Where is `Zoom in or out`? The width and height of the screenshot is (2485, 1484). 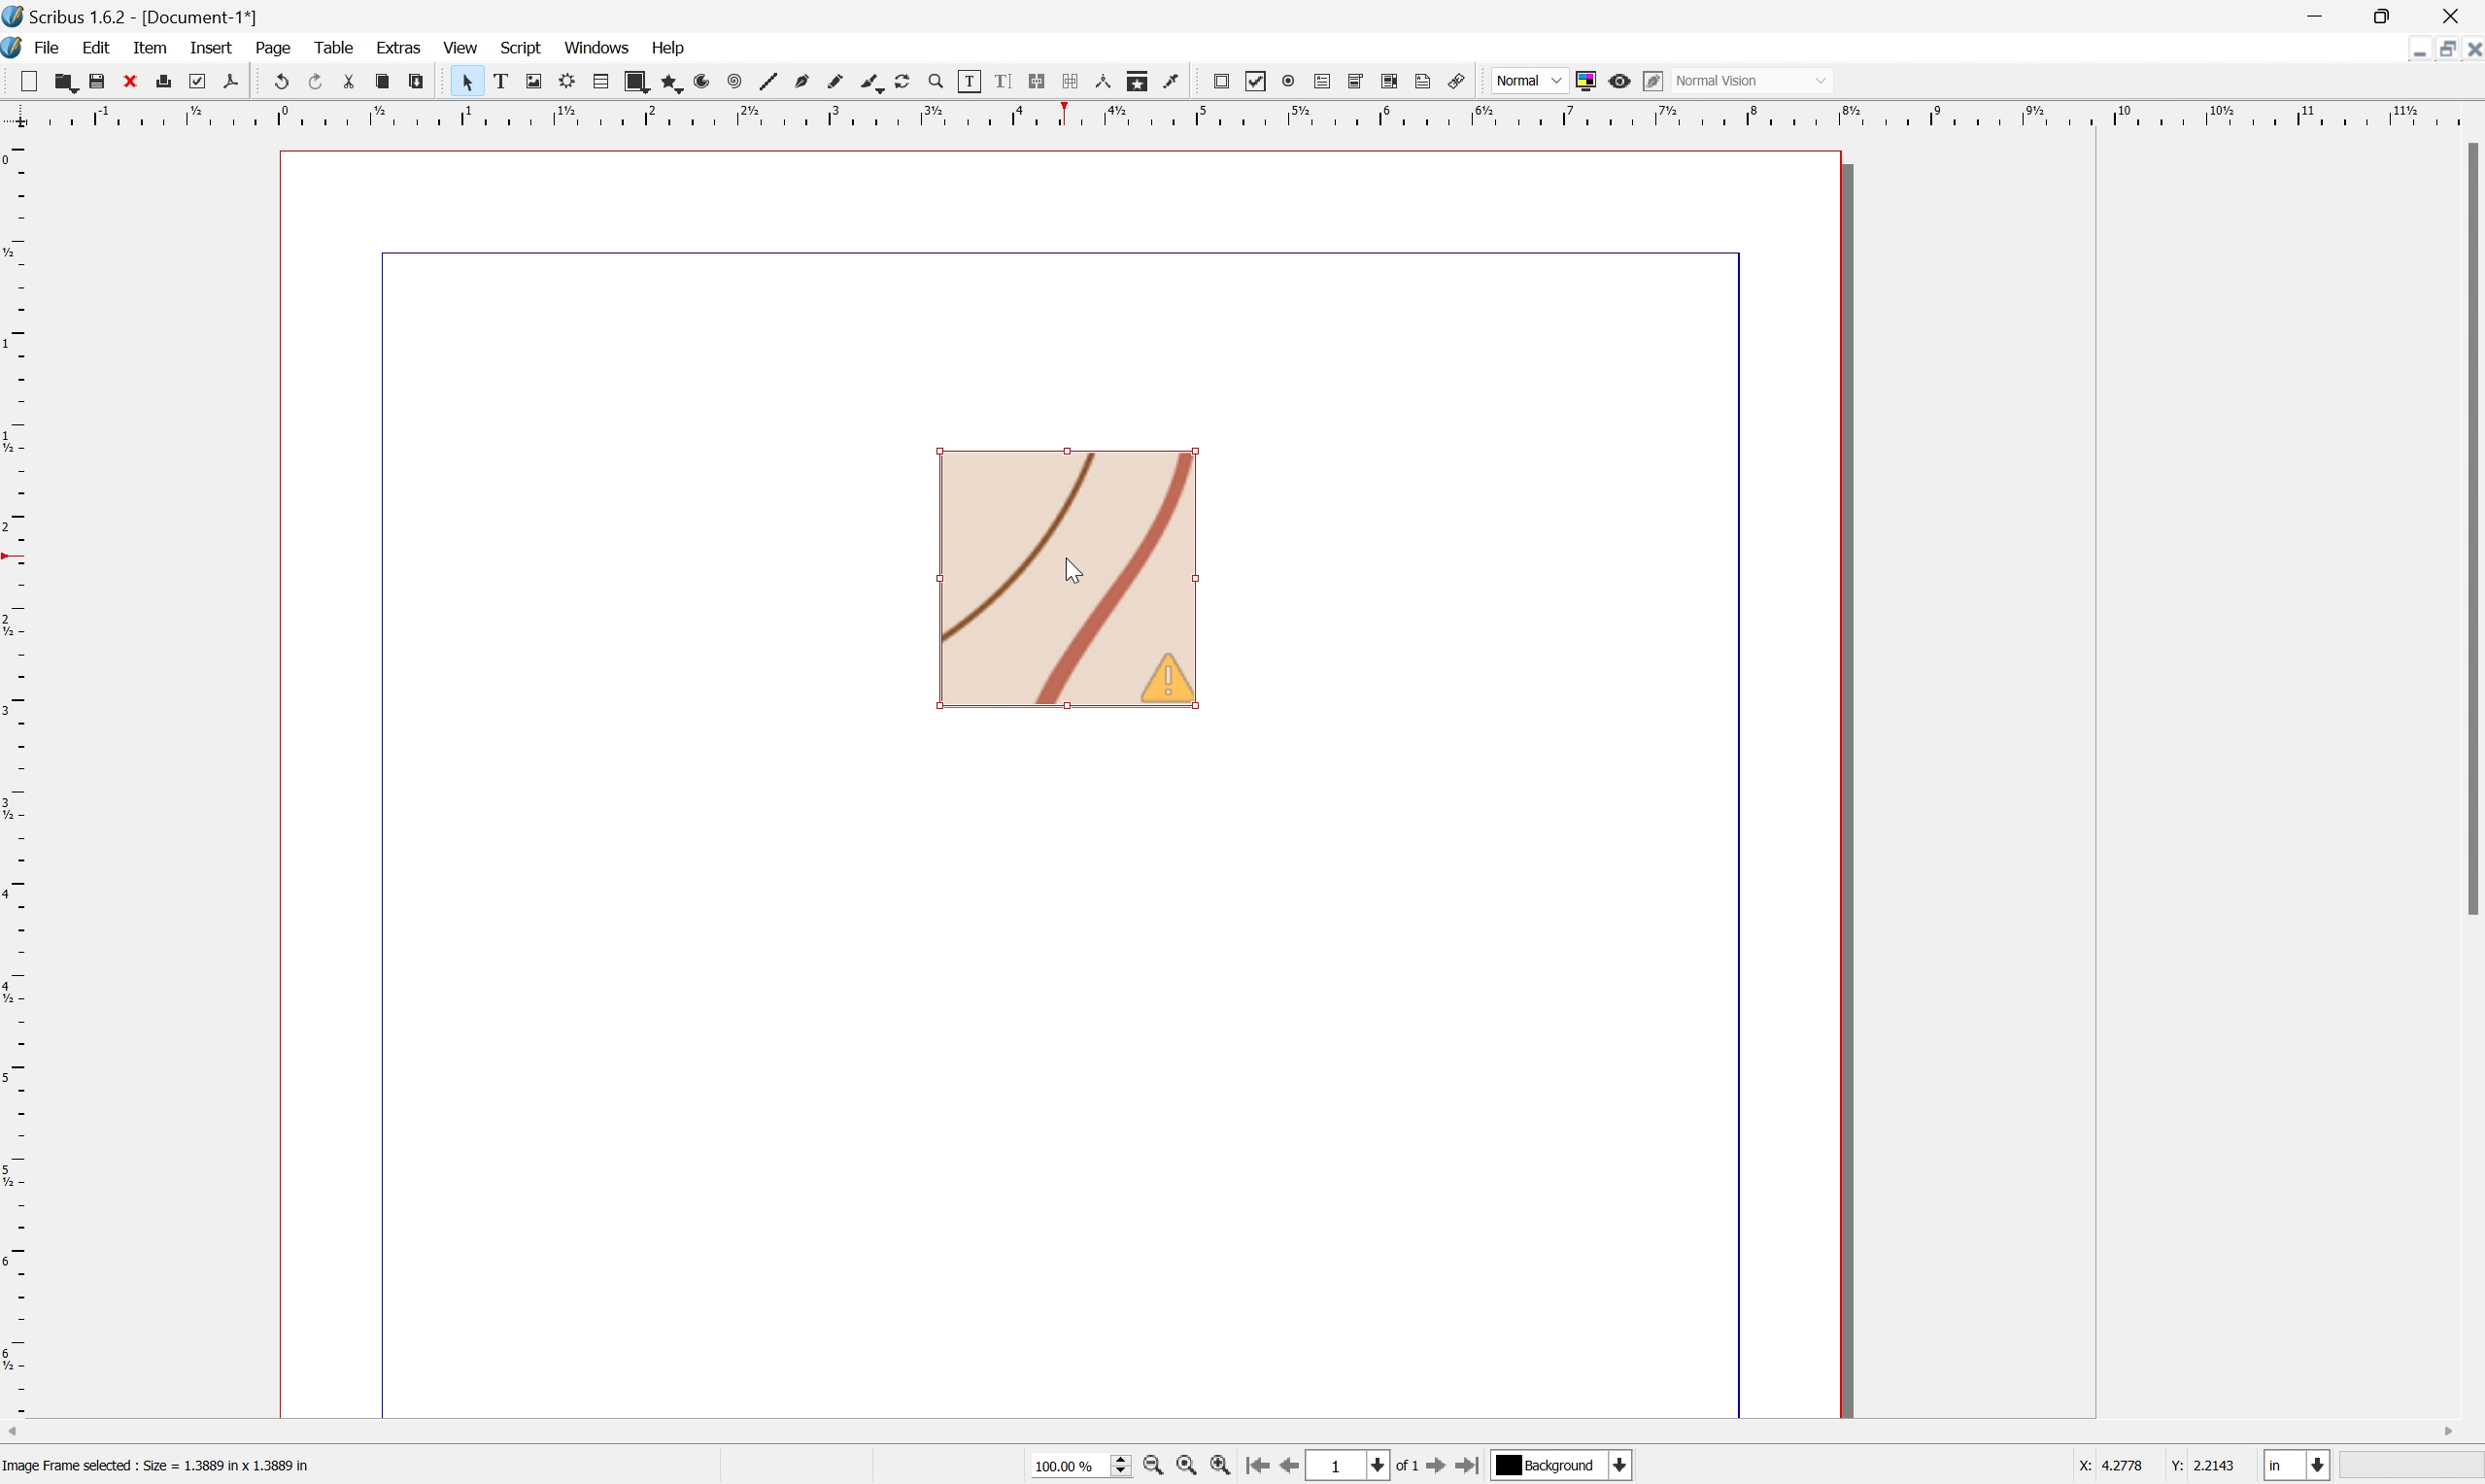
Zoom in or out is located at coordinates (941, 81).